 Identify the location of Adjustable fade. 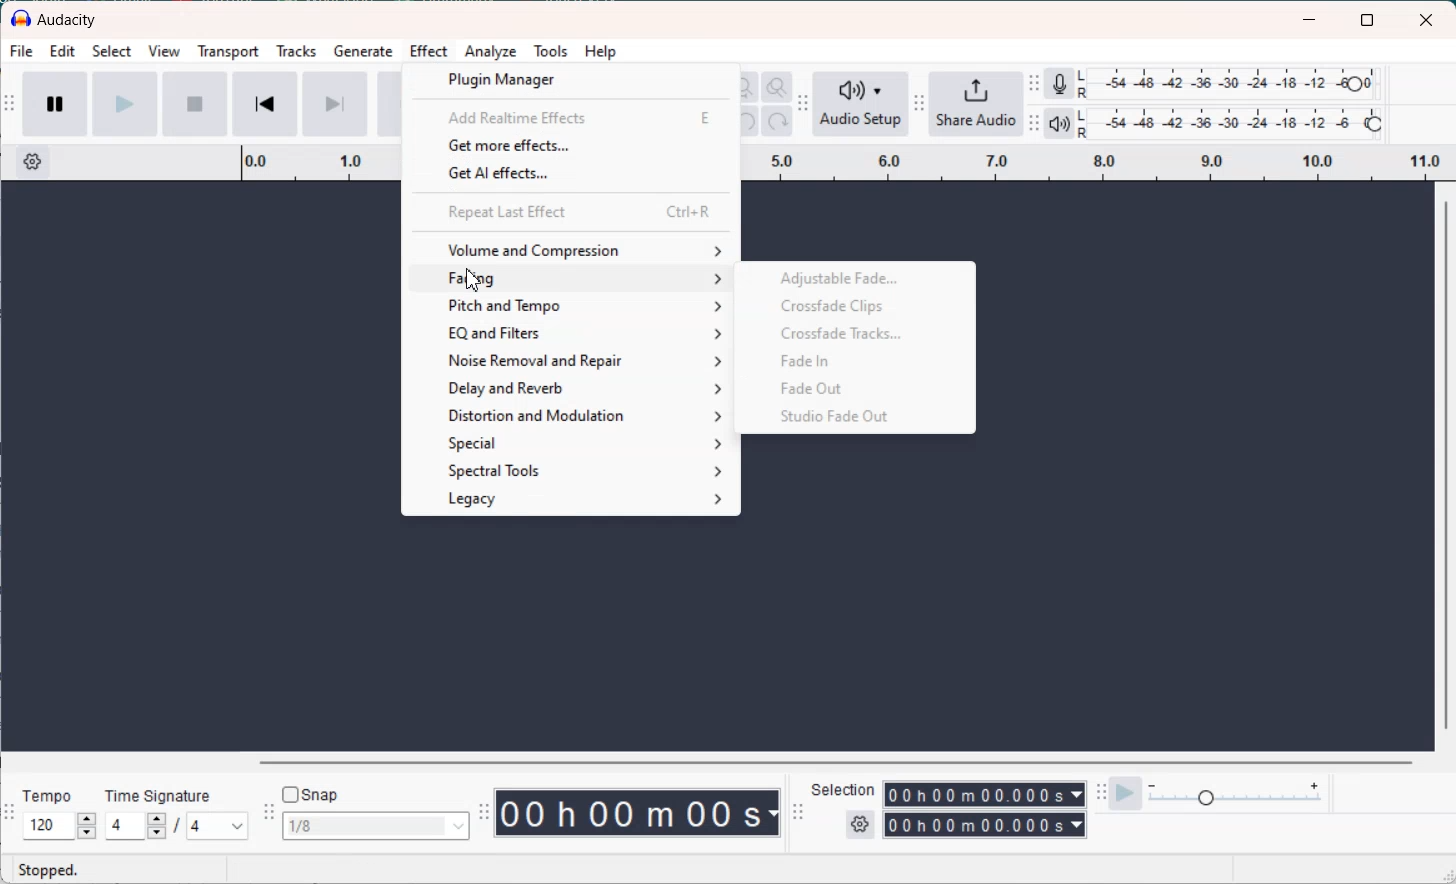
(851, 277).